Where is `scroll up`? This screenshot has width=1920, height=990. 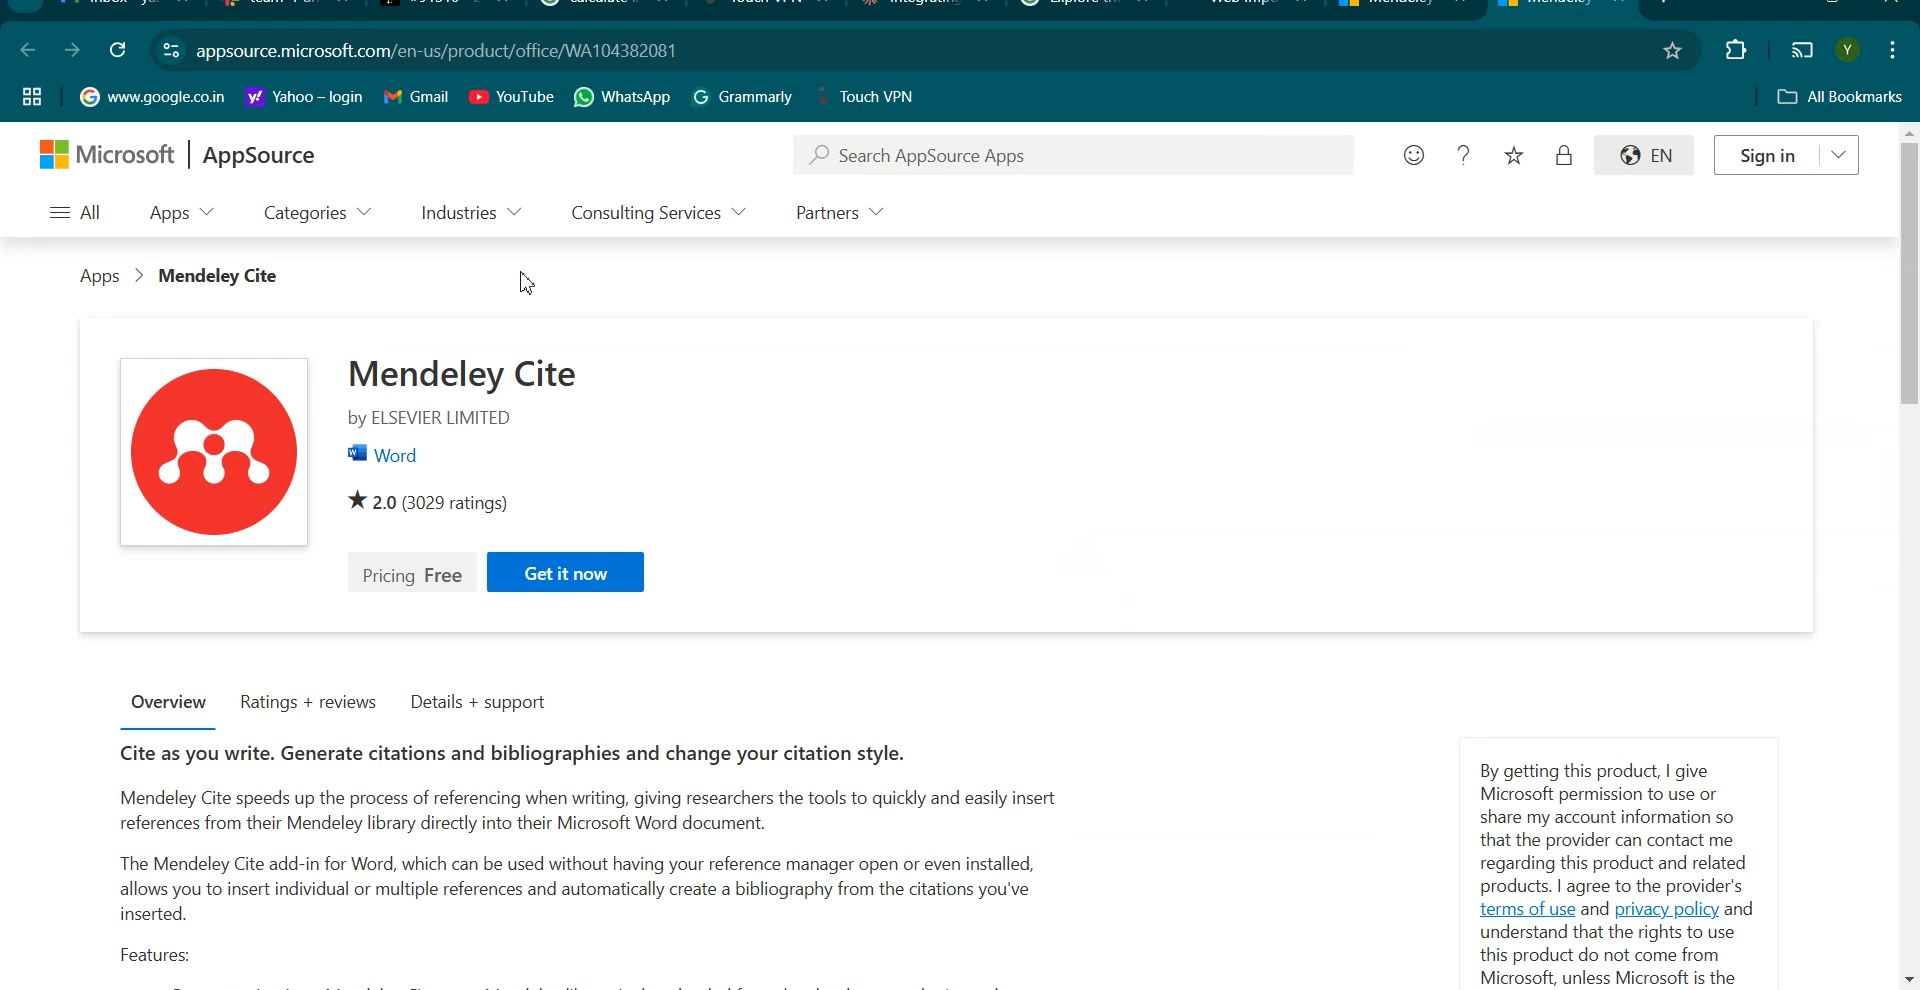
scroll up is located at coordinates (1908, 130).